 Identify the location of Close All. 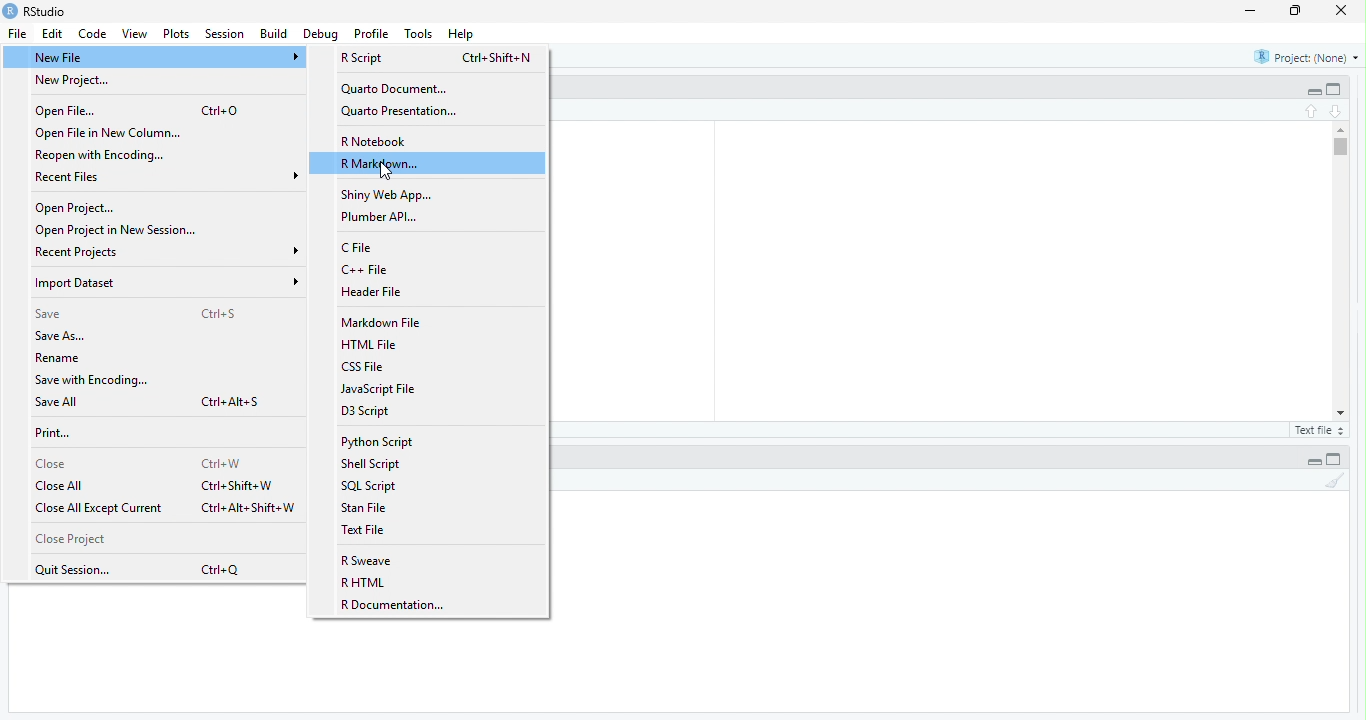
(63, 486).